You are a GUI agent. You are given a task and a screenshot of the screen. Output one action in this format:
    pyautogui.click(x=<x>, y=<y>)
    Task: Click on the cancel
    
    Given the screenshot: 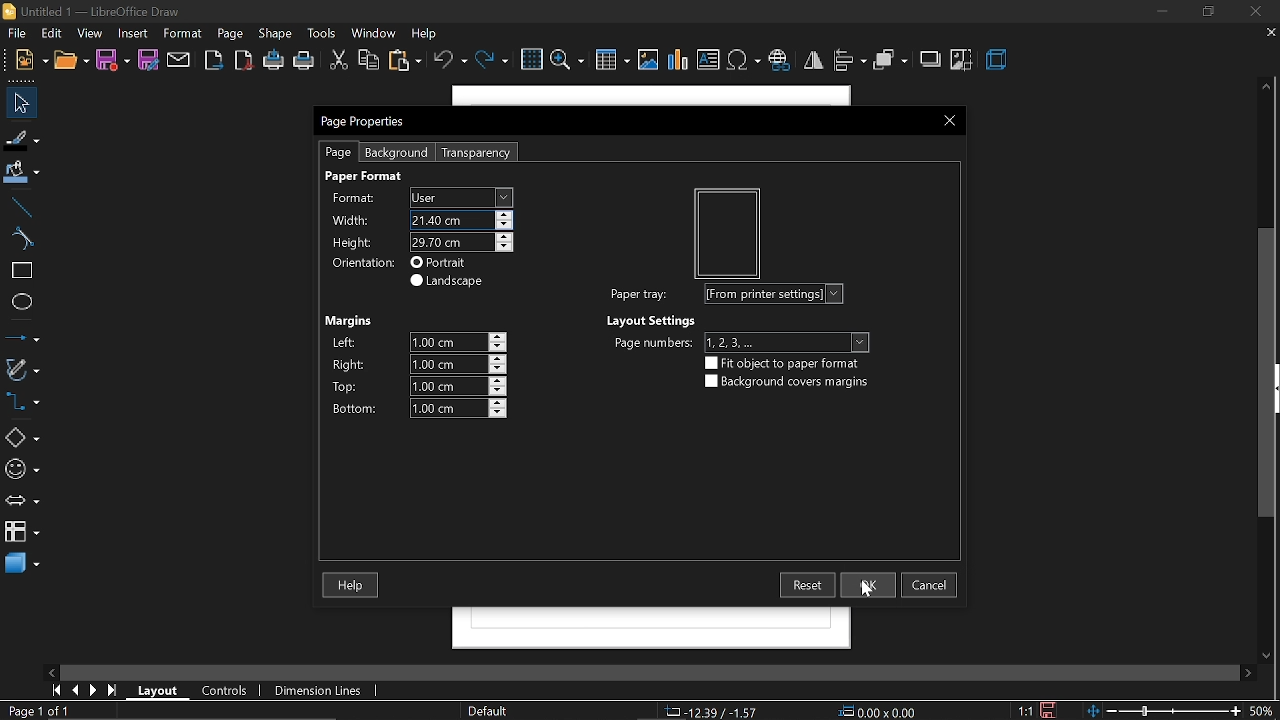 What is the action you would take?
    pyautogui.click(x=930, y=585)
    